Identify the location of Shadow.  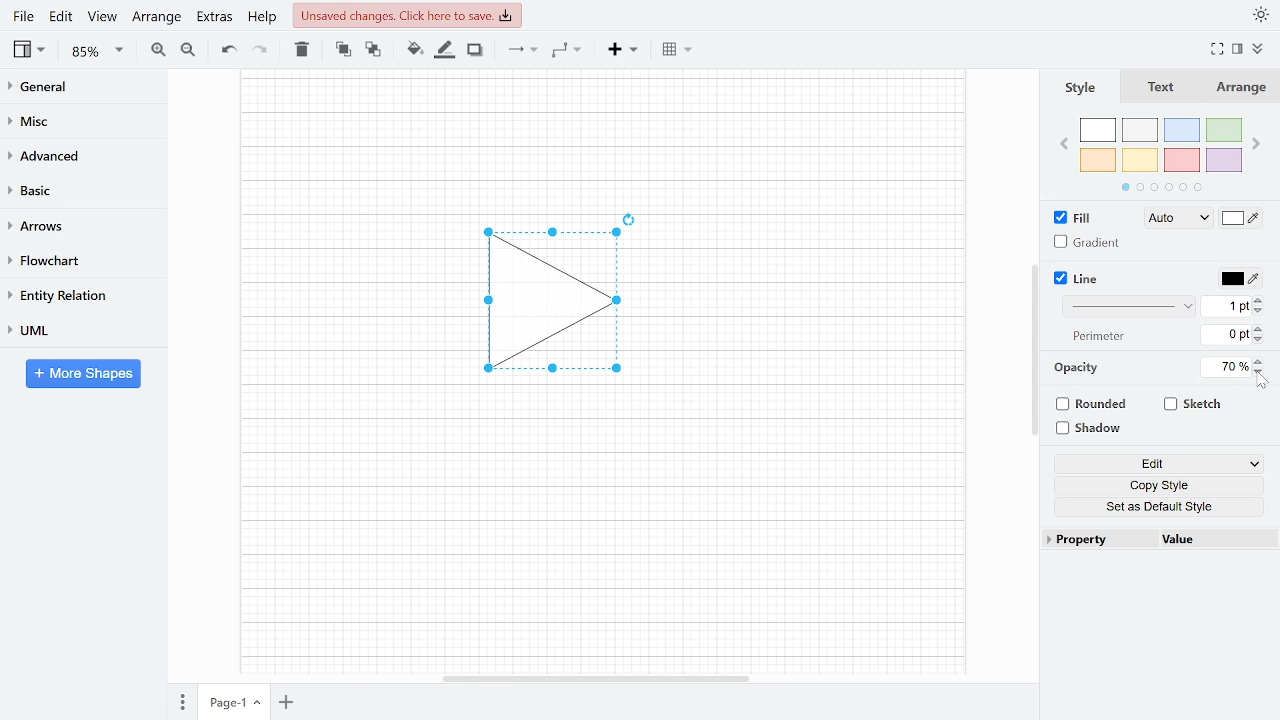
(1096, 429).